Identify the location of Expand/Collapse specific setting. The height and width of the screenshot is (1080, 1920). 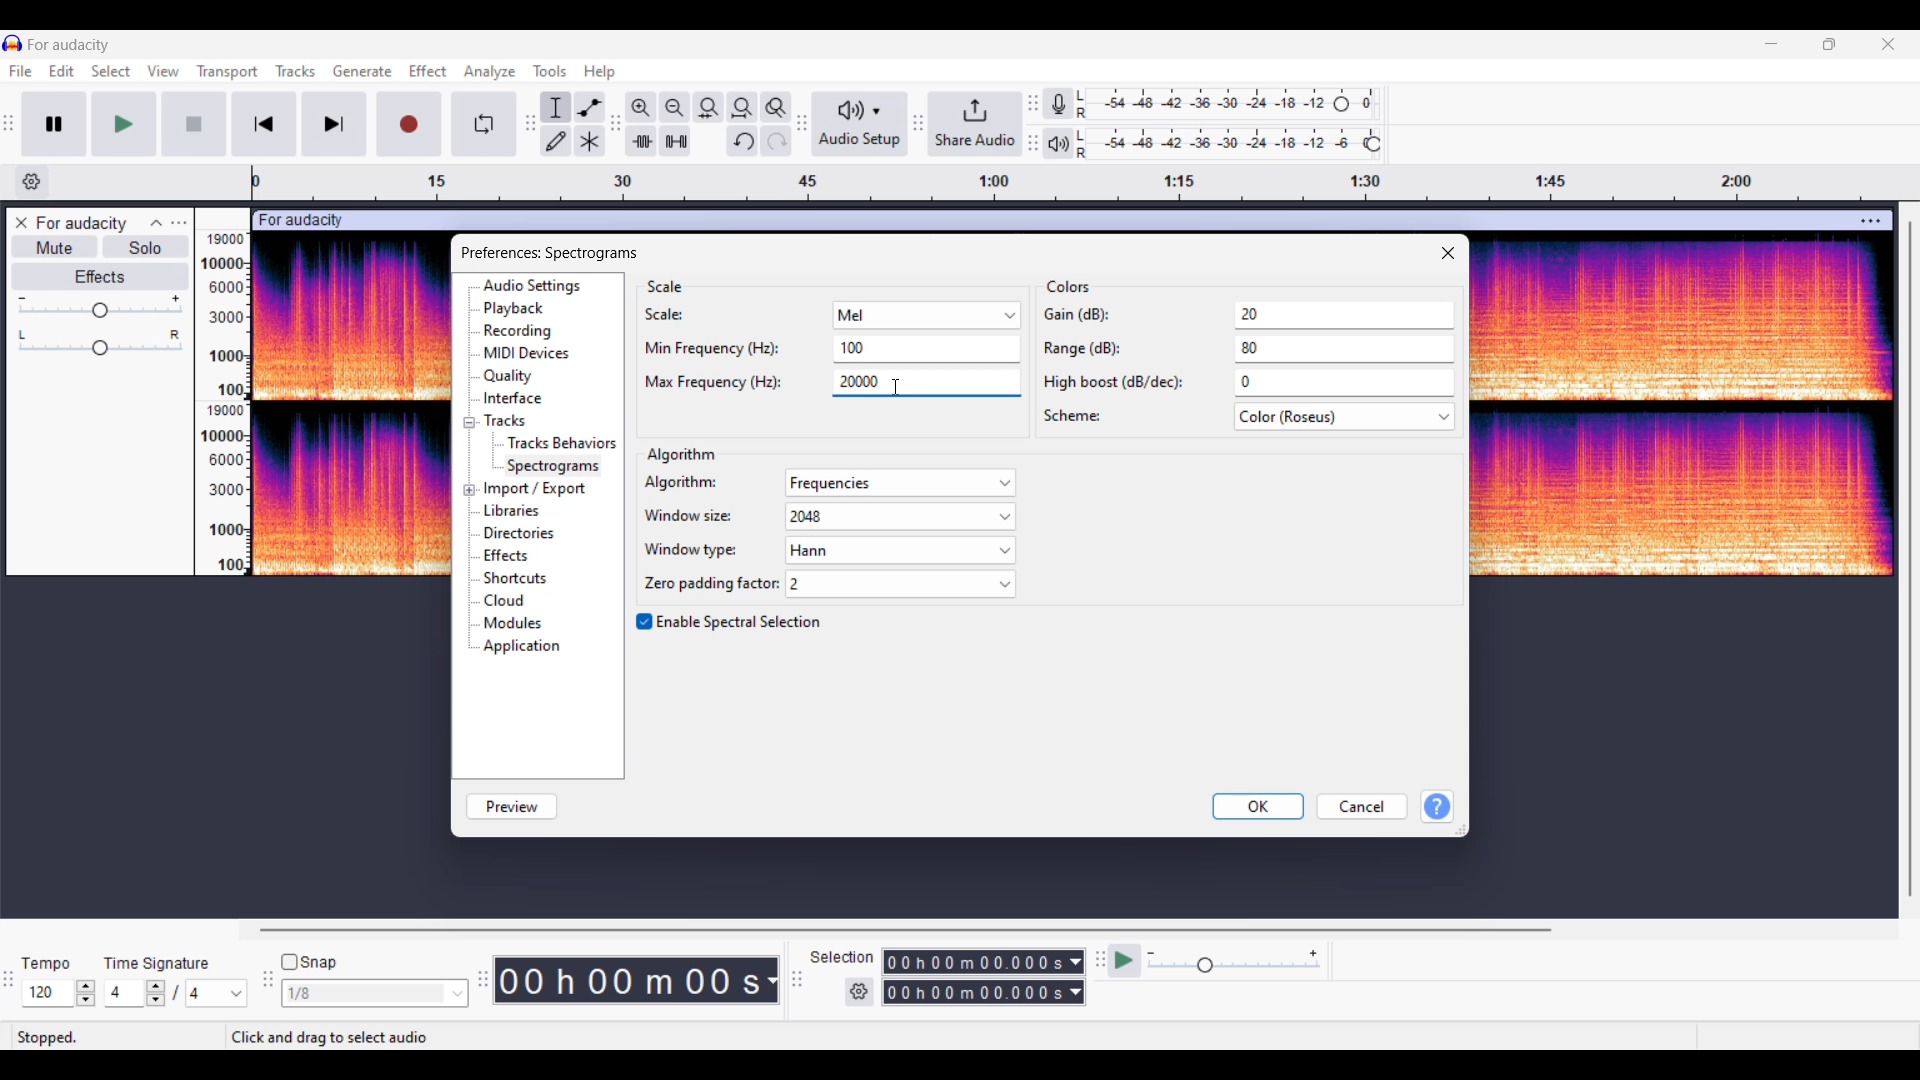
(469, 457).